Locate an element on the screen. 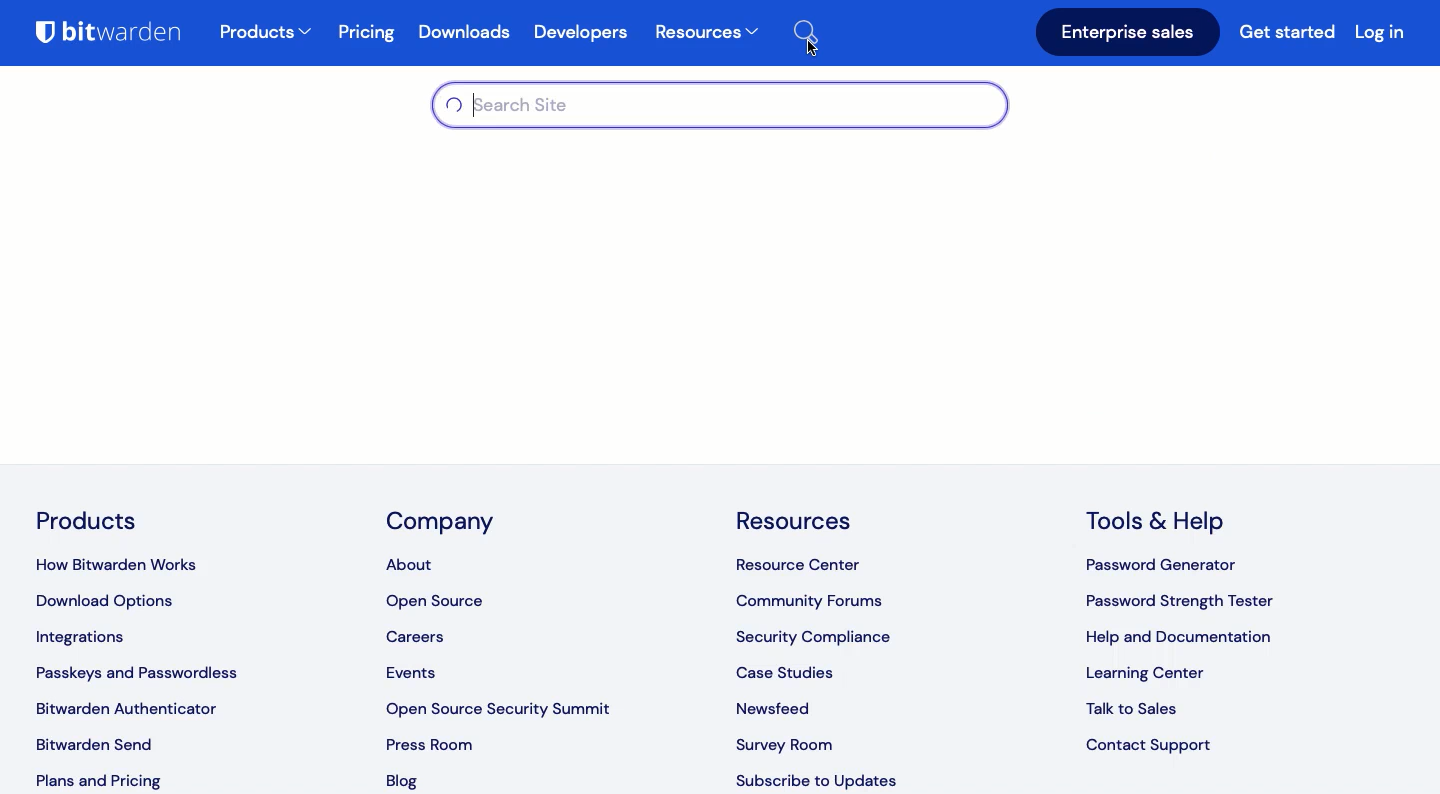  learning center is located at coordinates (1145, 675).